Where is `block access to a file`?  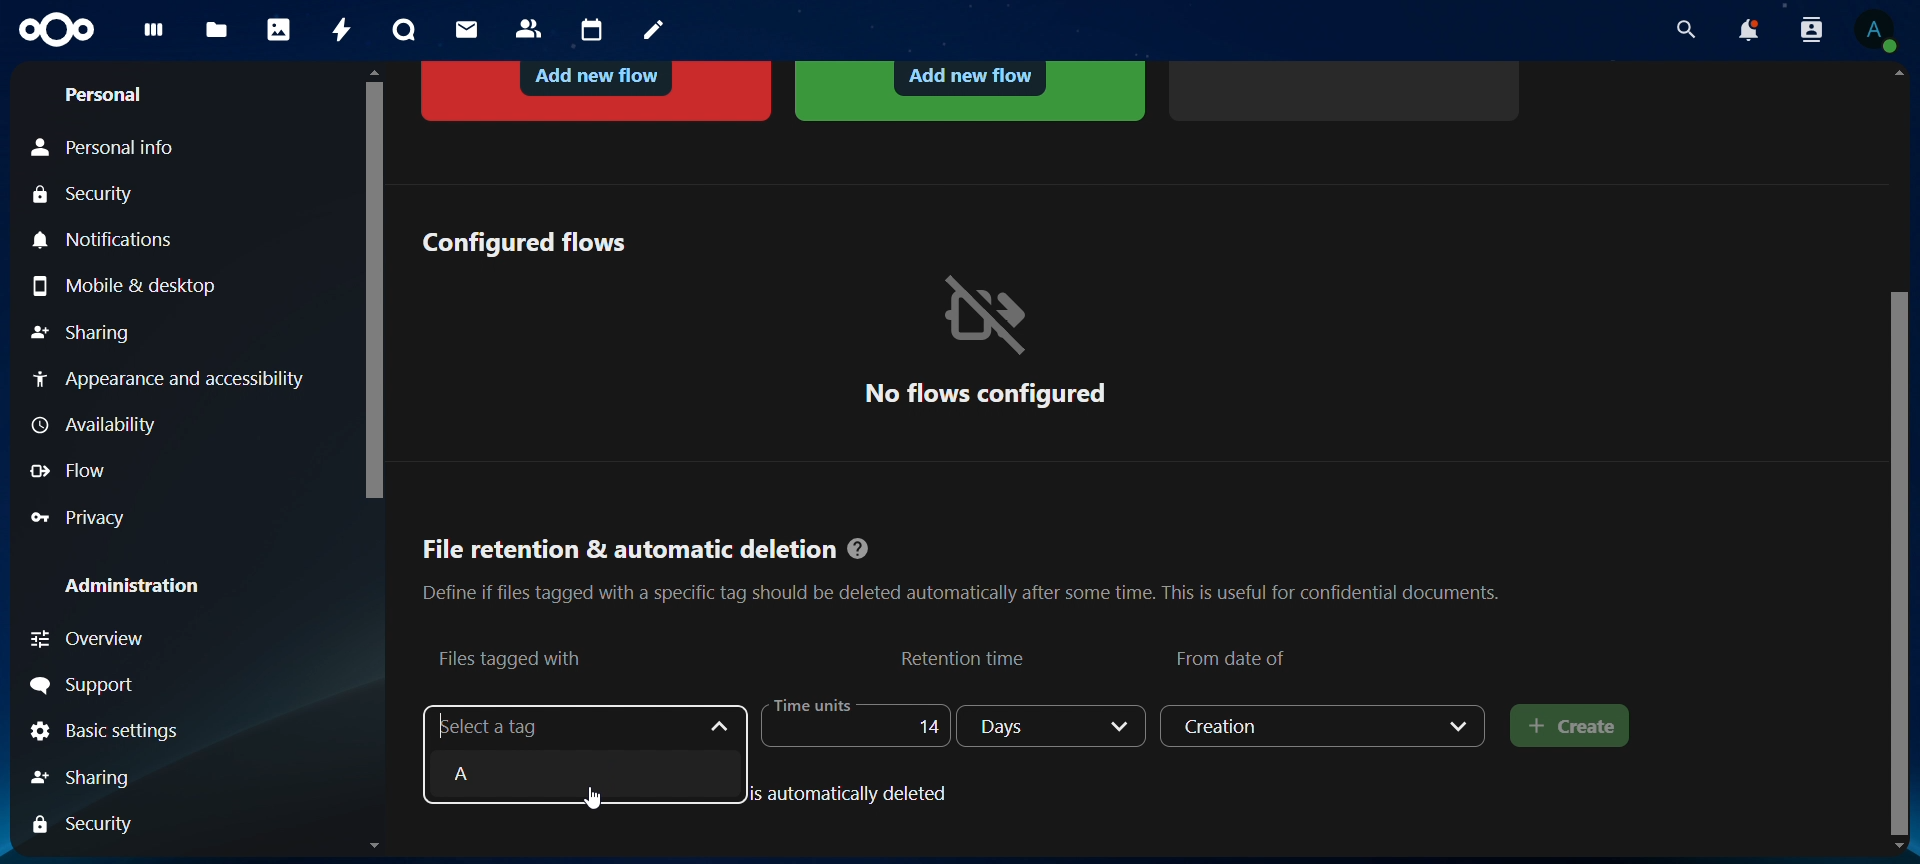 block access to a file is located at coordinates (599, 88).